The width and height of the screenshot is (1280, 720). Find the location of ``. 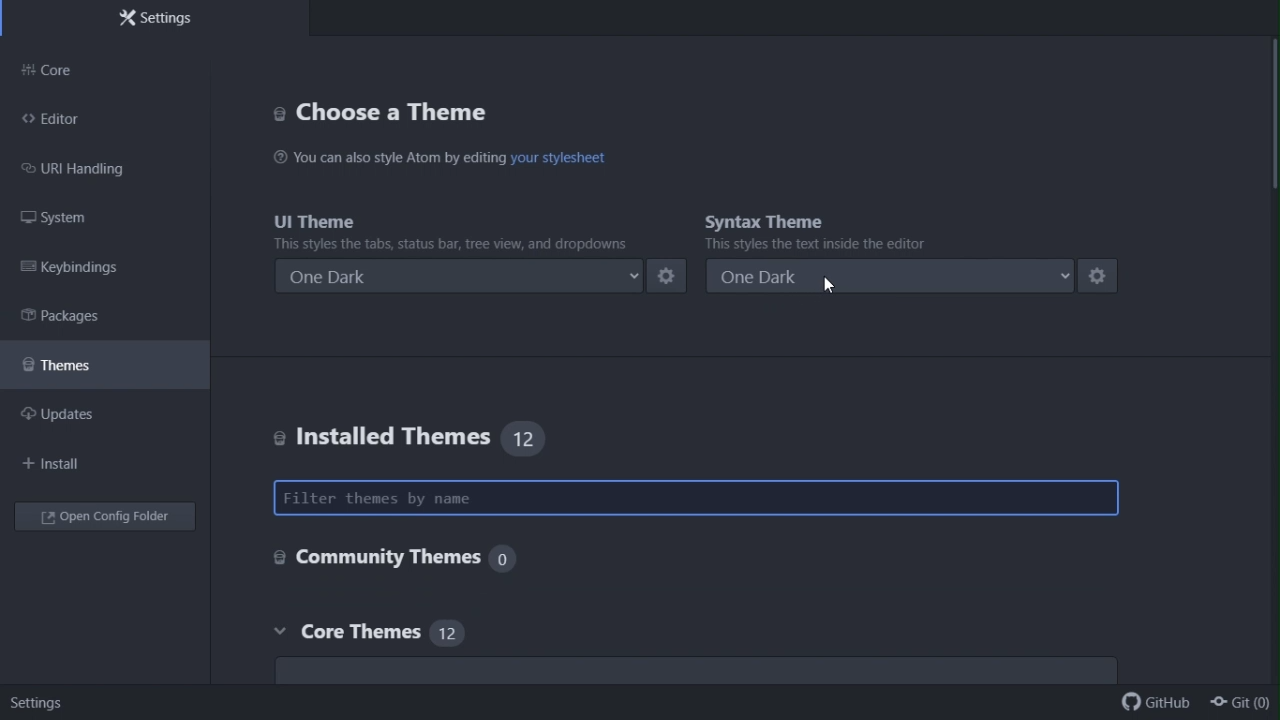

 is located at coordinates (395, 111).